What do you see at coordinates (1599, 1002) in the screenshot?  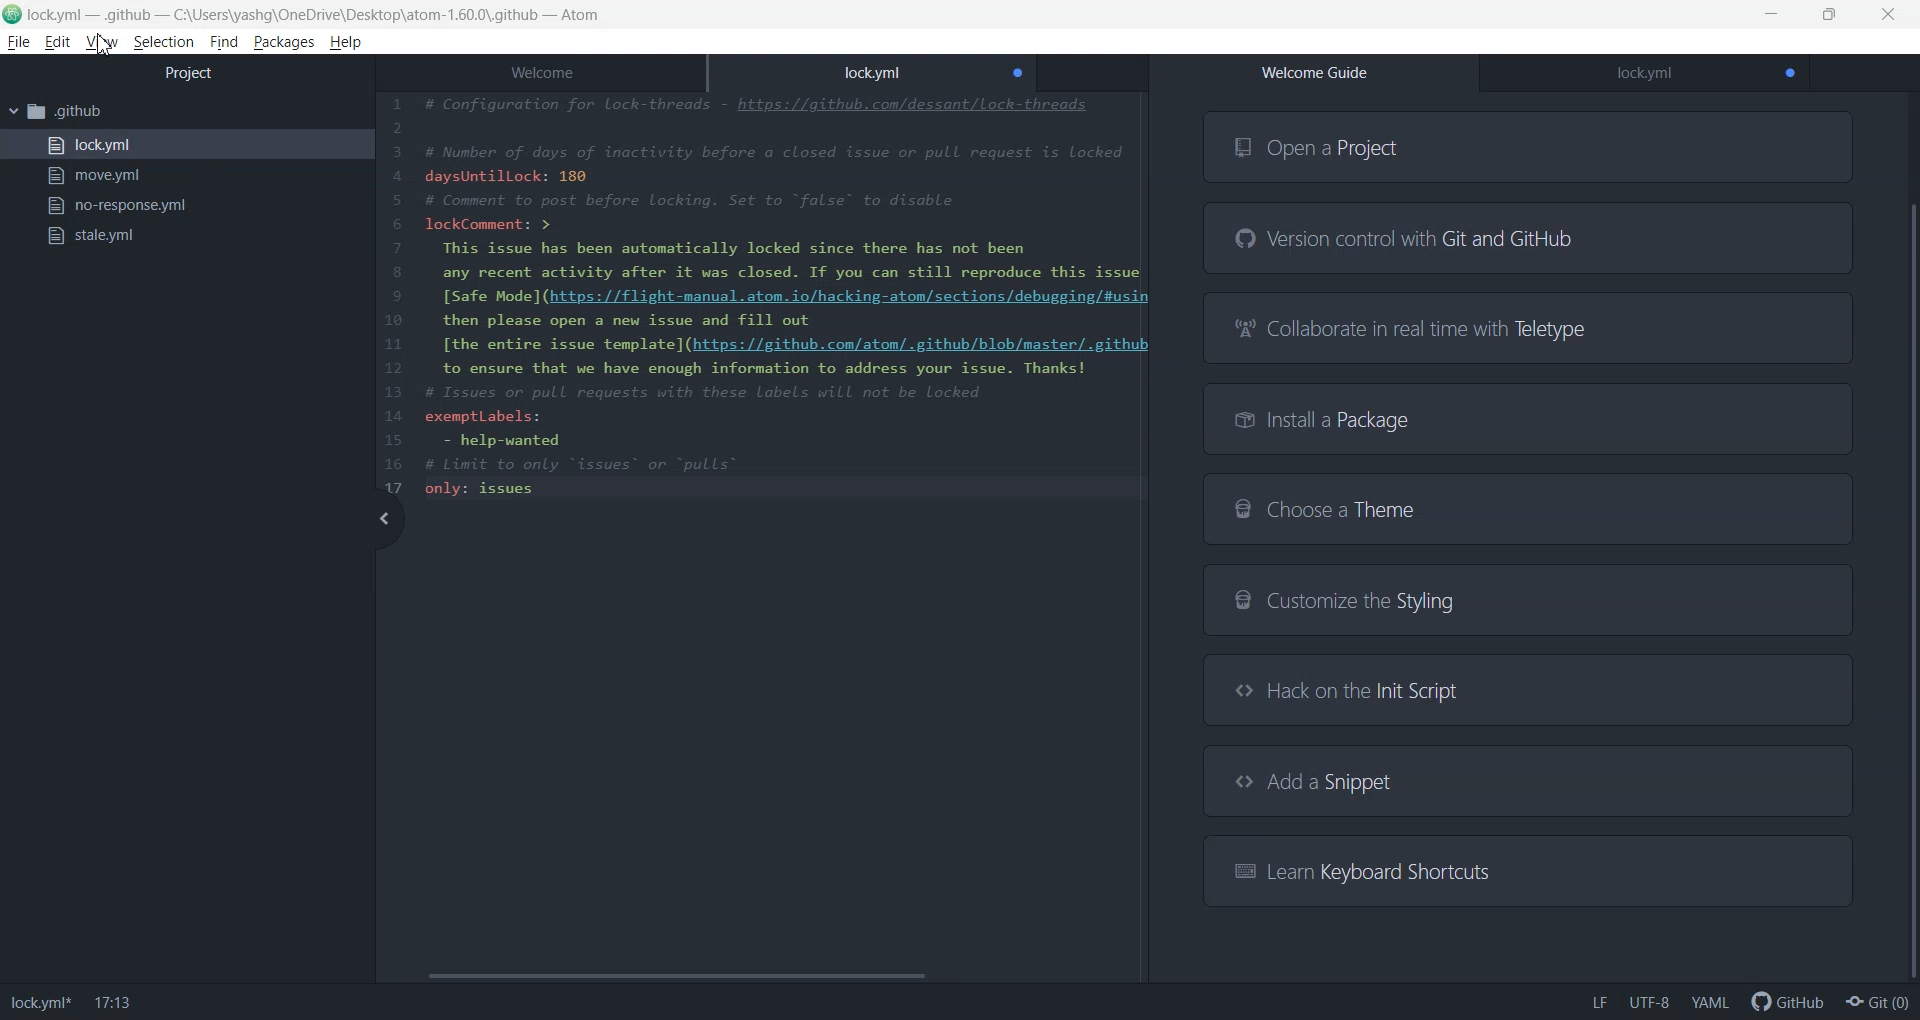 I see `LF` at bounding box center [1599, 1002].